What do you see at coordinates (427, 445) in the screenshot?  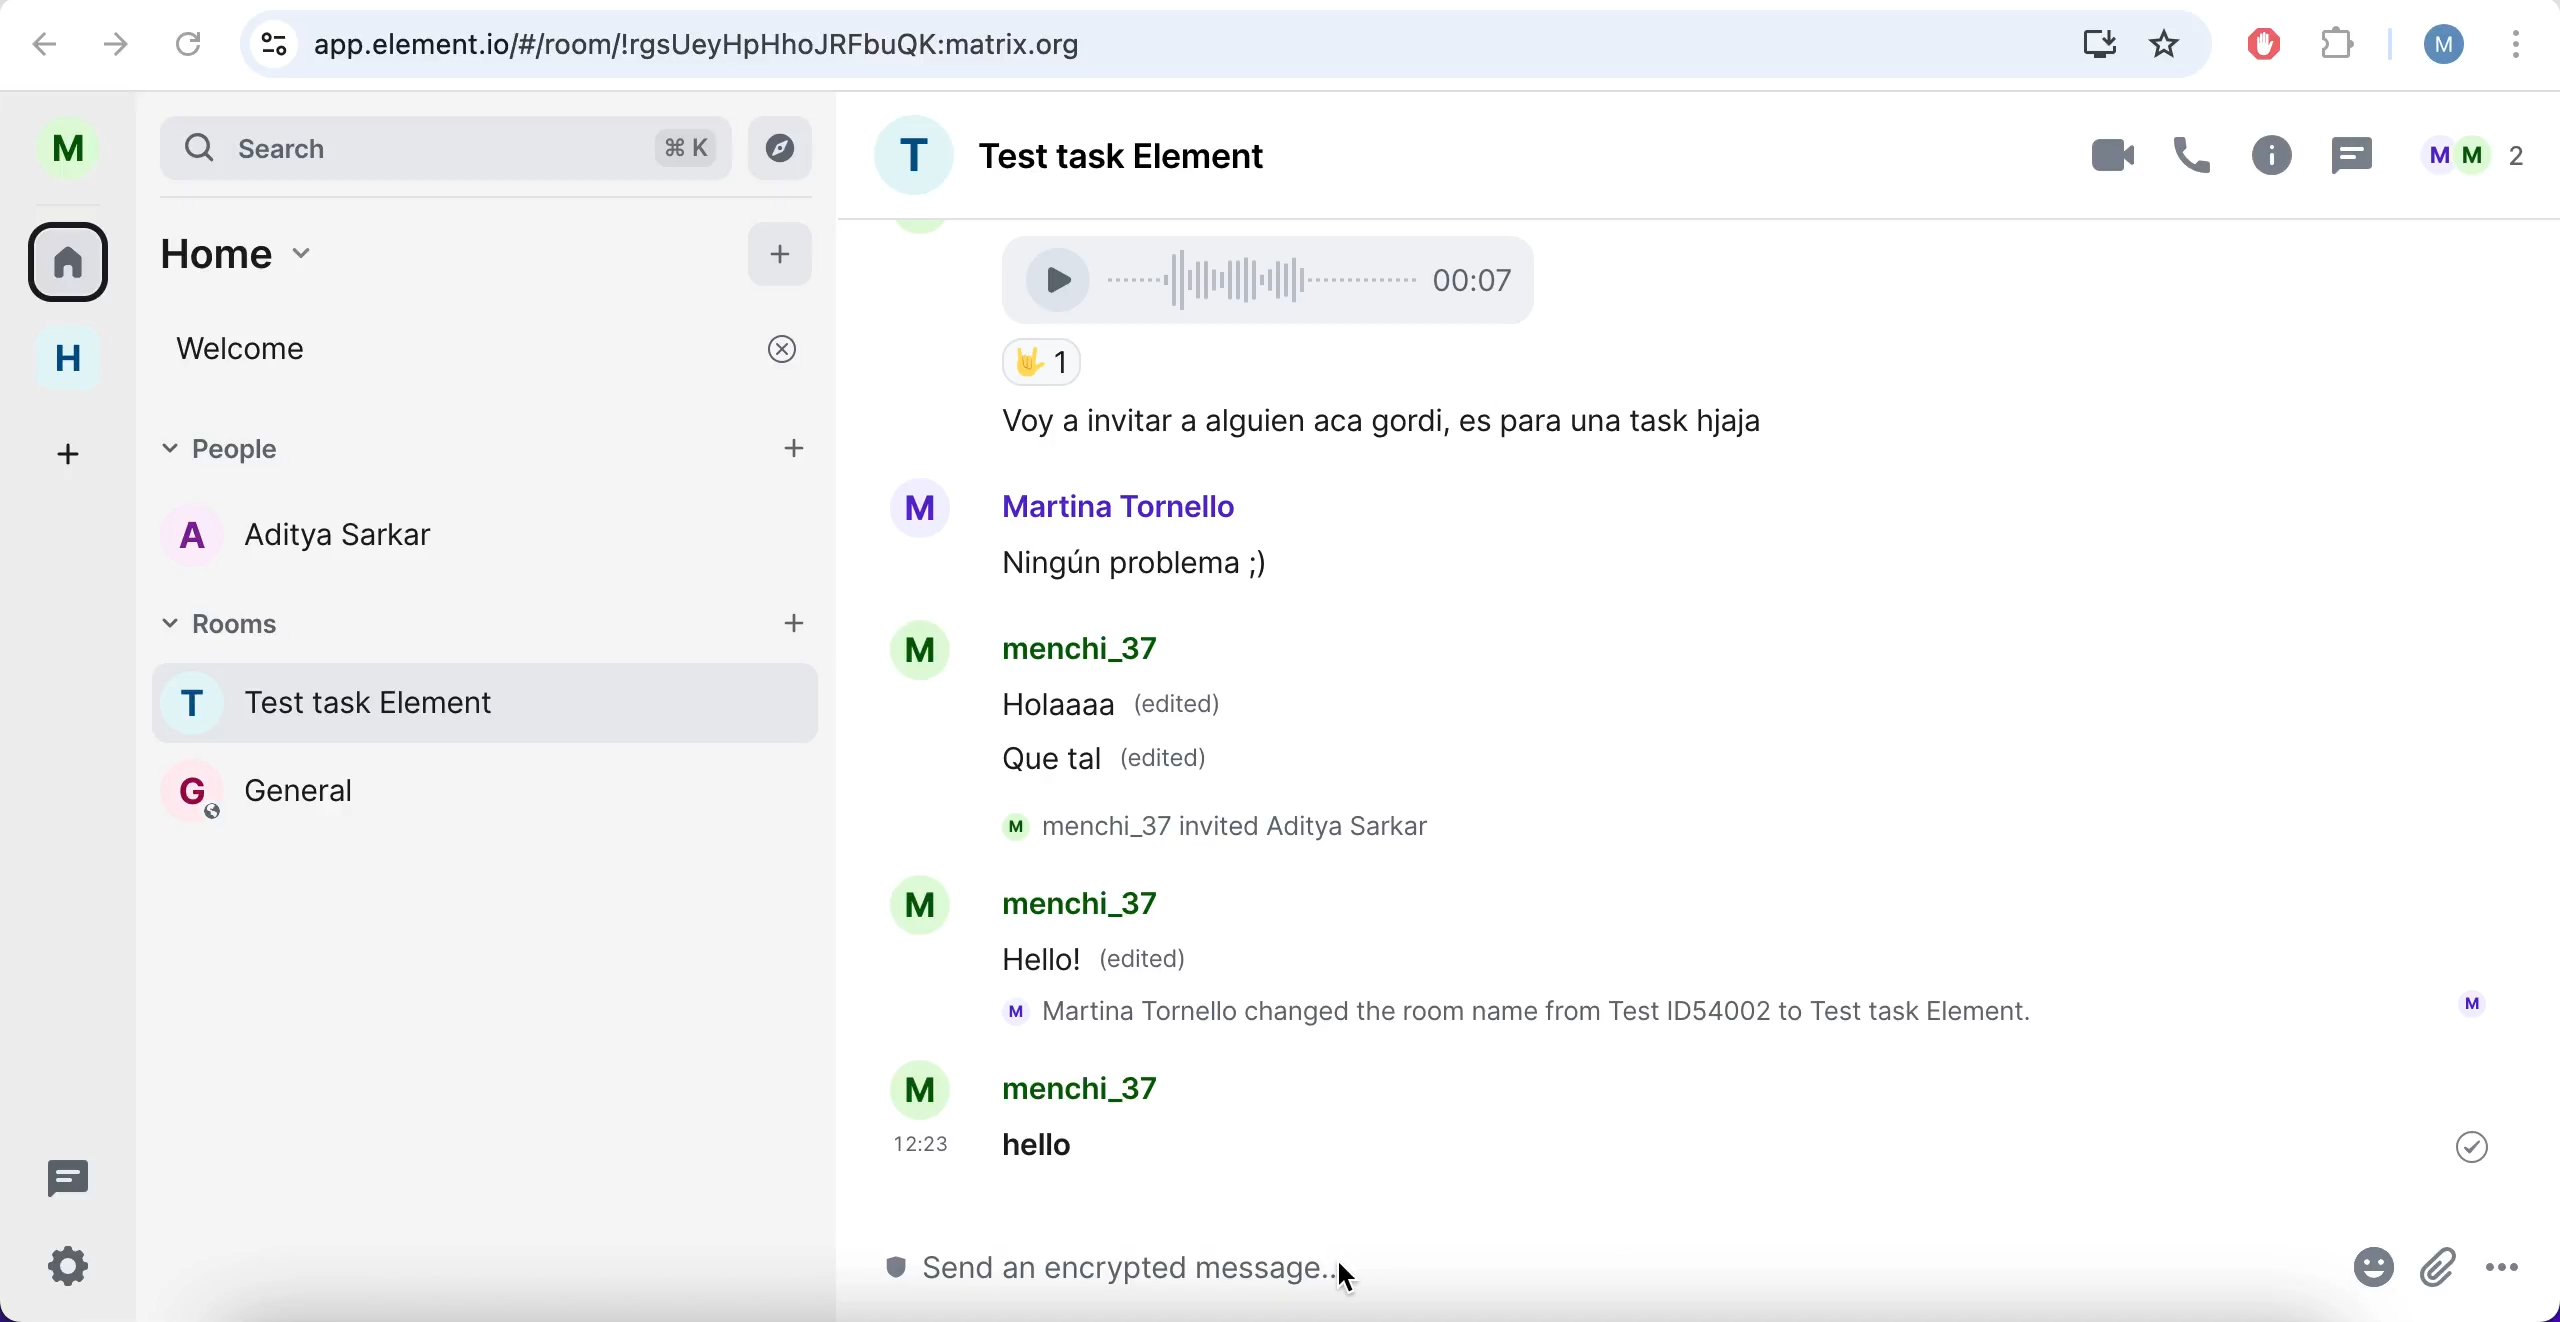 I see `people` at bounding box center [427, 445].